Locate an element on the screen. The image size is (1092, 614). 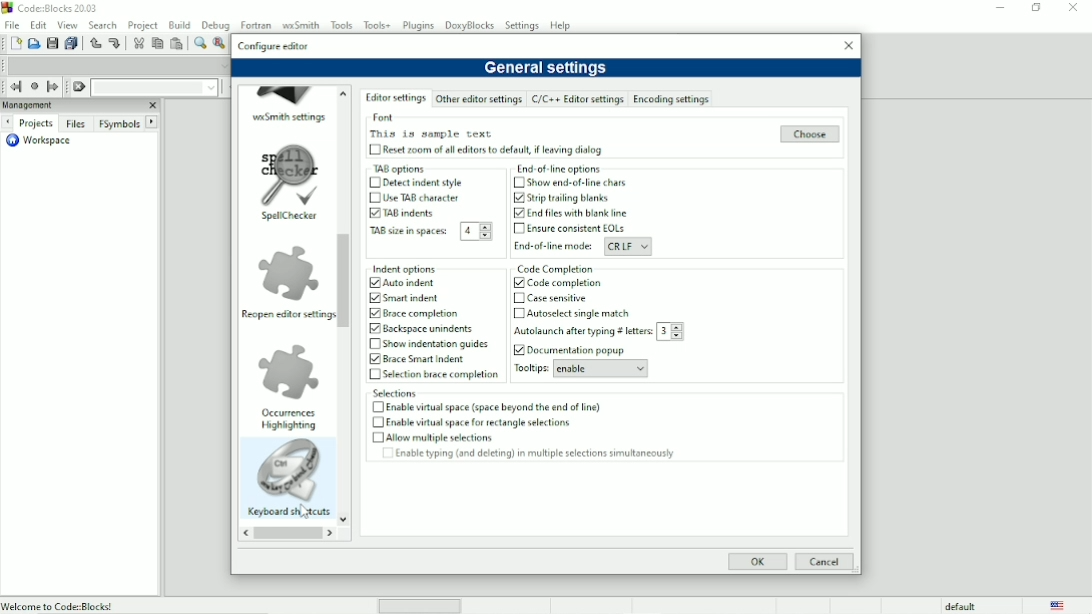
 is located at coordinates (372, 373).